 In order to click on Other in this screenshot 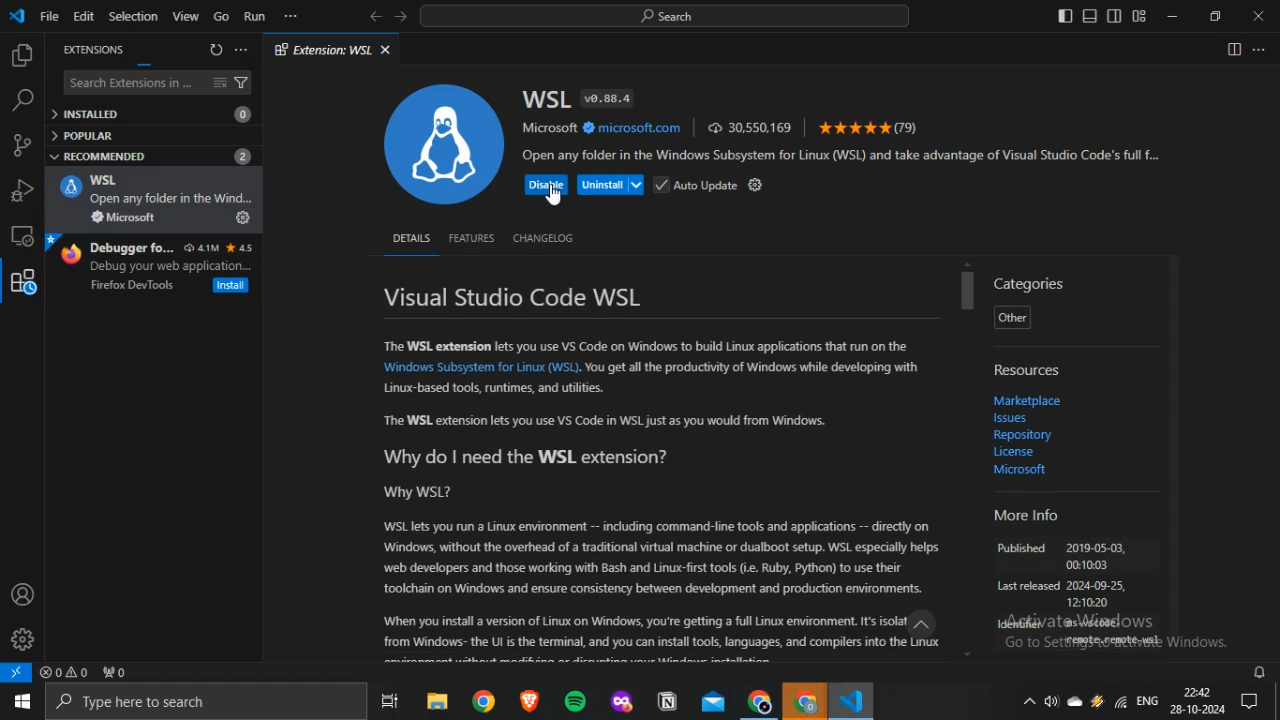, I will do `click(1011, 318)`.